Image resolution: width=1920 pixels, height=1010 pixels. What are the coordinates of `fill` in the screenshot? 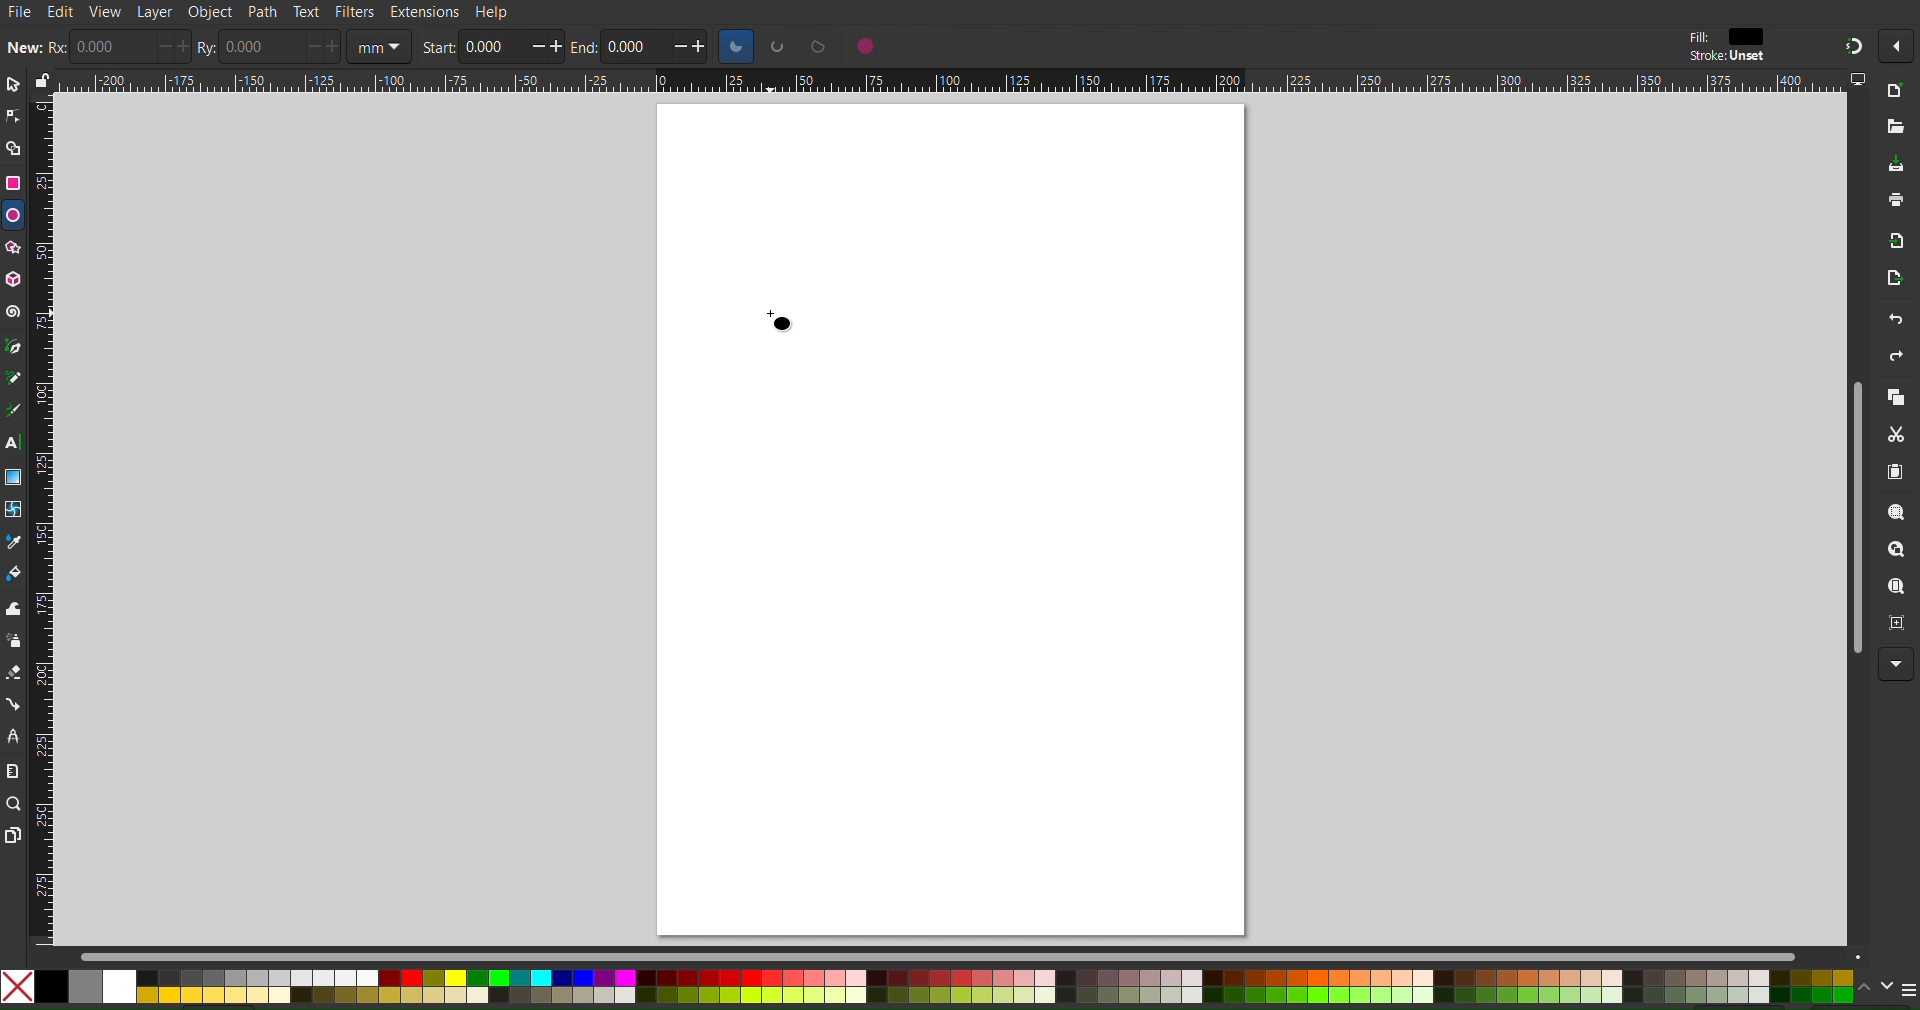 It's located at (1691, 37).